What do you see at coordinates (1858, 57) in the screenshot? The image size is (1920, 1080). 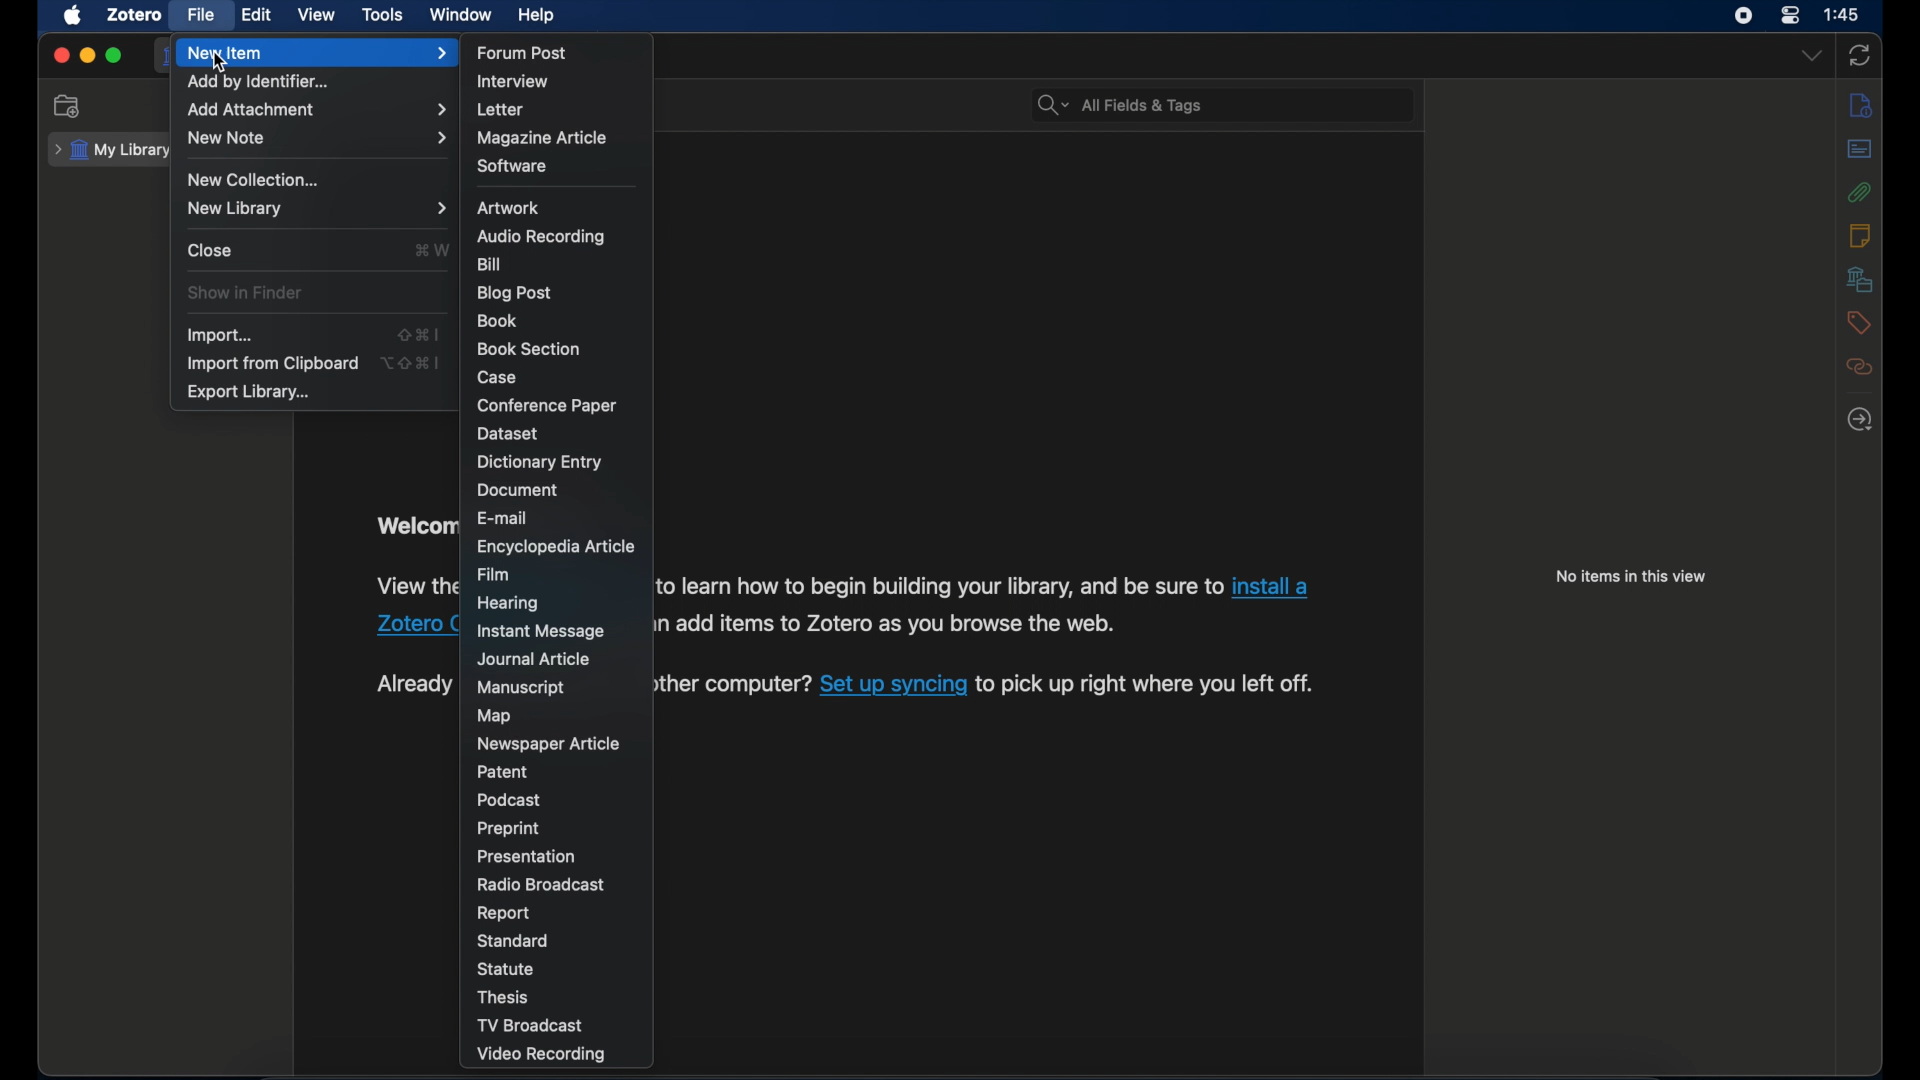 I see `sync` at bounding box center [1858, 57].